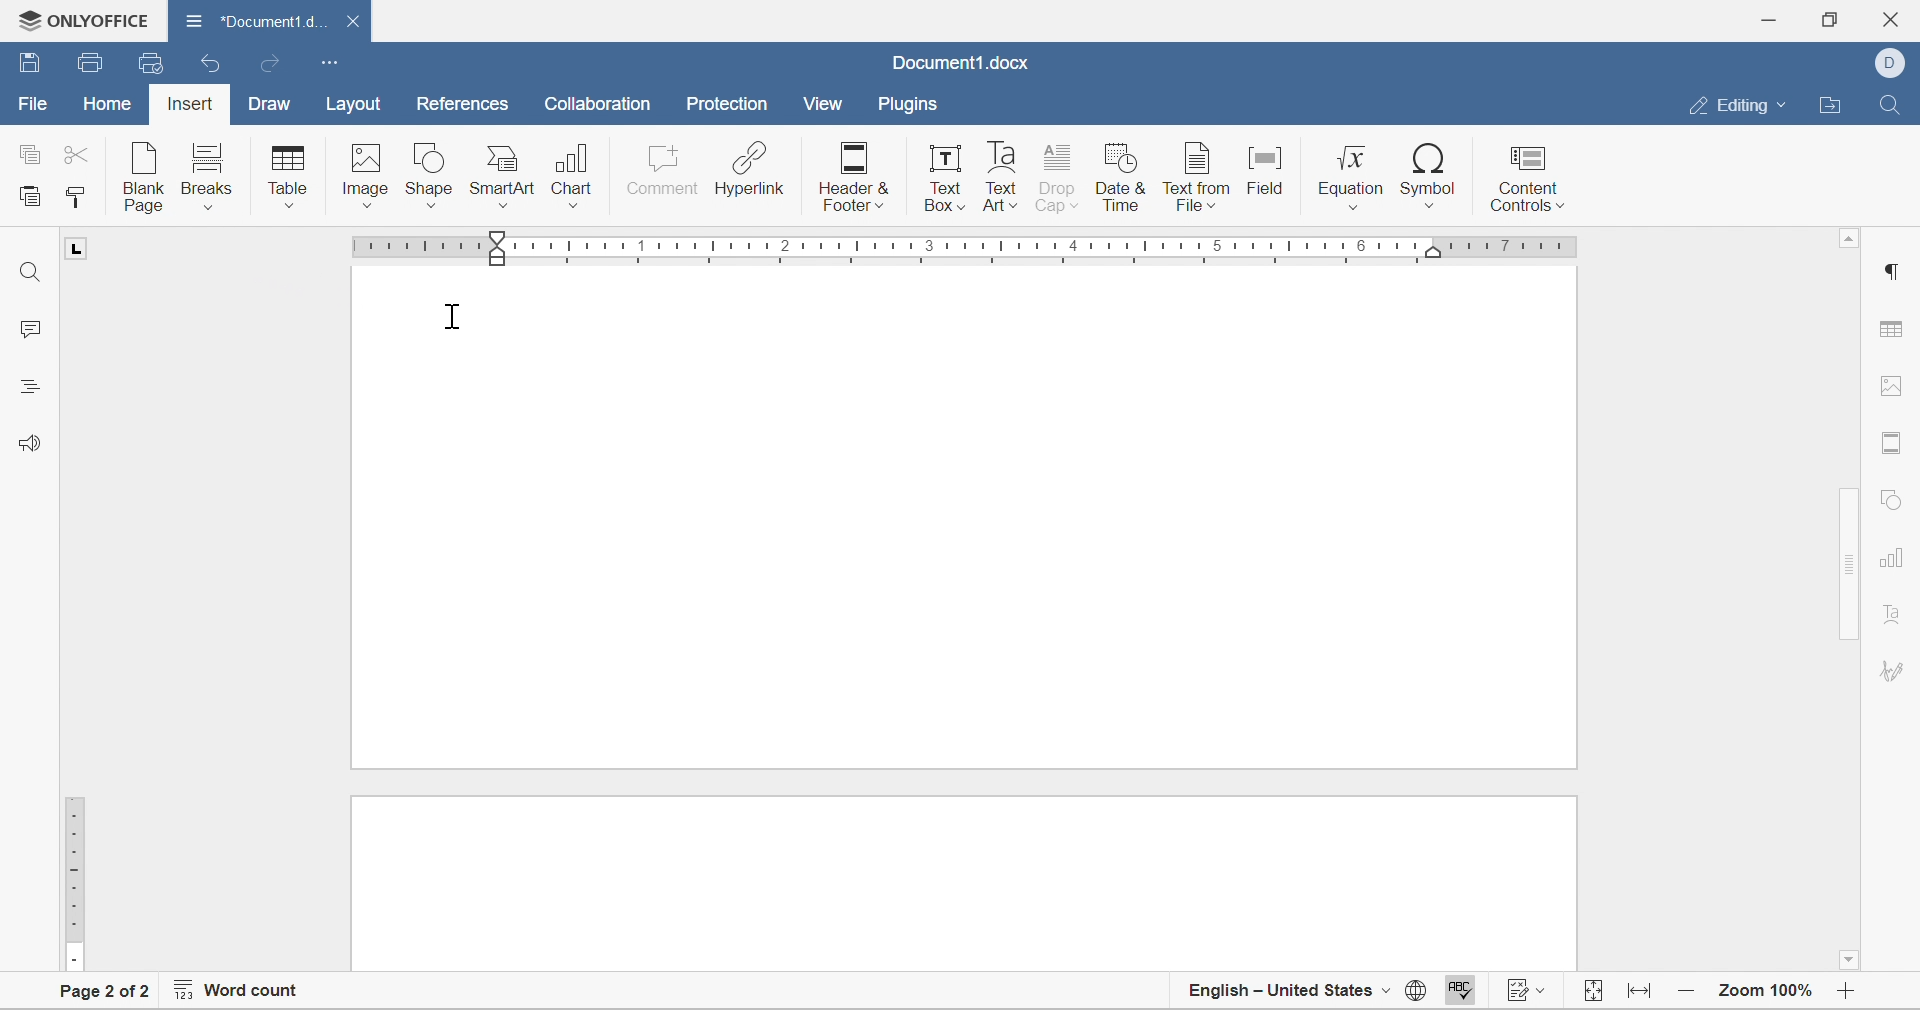 This screenshot has height=1010, width=1920. What do you see at coordinates (1889, 64) in the screenshot?
I see `D` at bounding box center [1889, 64].